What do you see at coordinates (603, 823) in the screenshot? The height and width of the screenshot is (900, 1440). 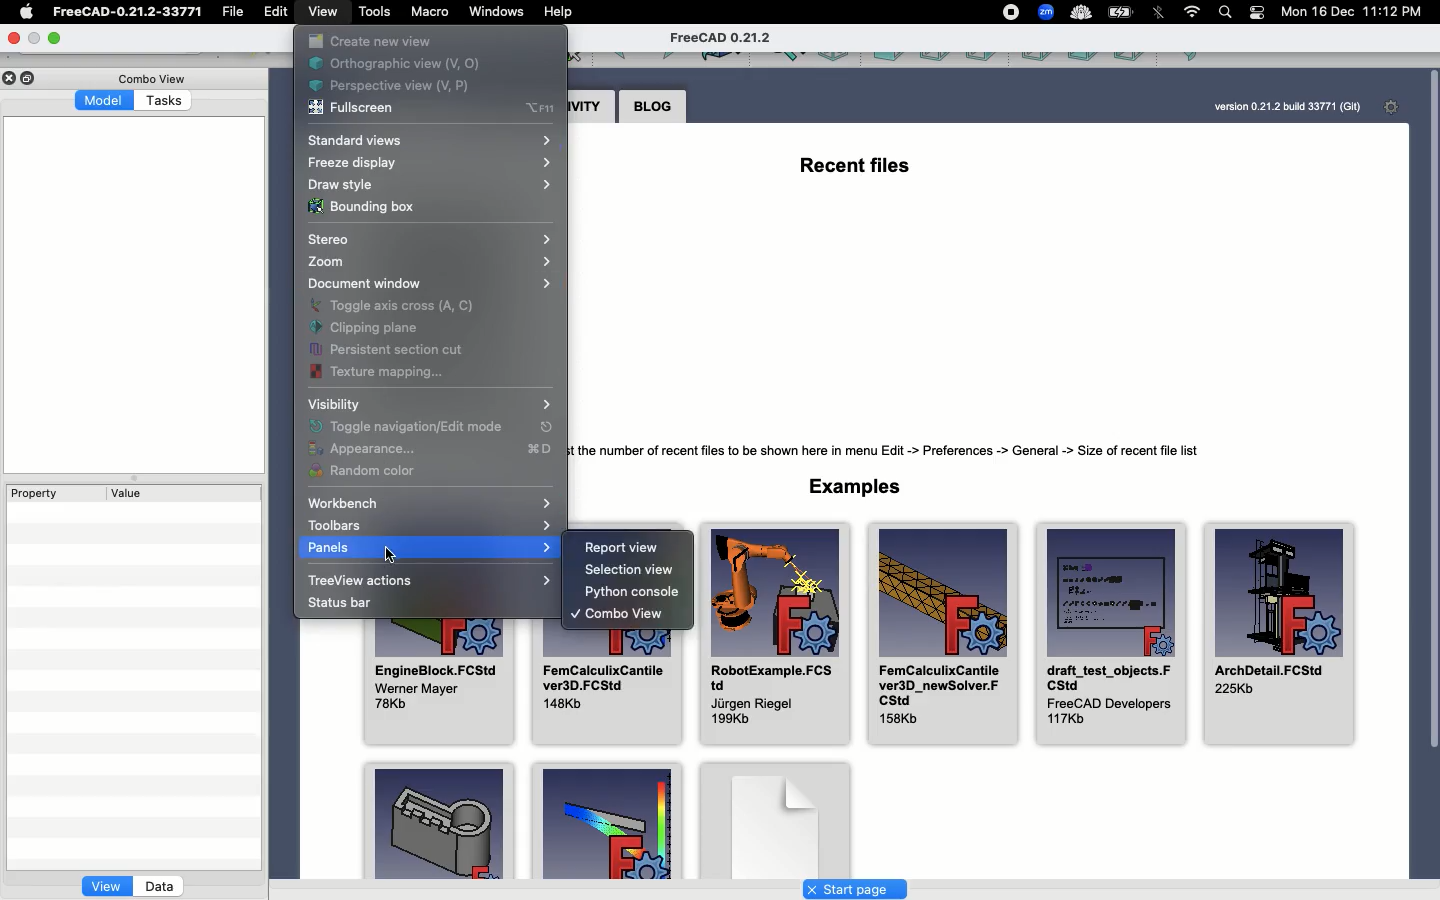 I see `Examples` at bounding box center [603, 823].